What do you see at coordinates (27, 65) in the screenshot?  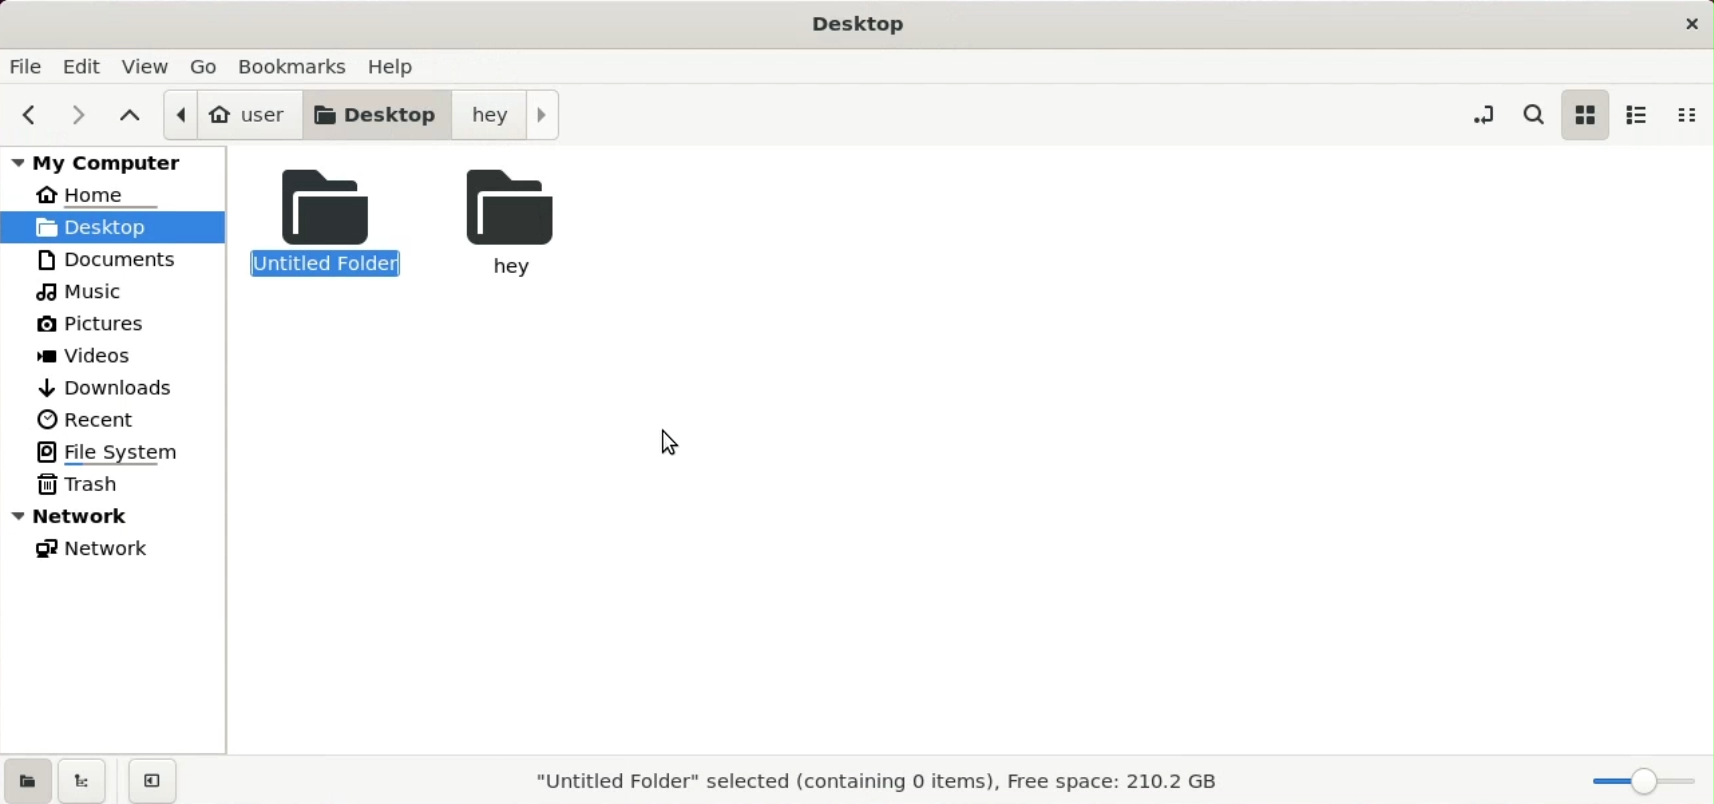 I see `file` at bounding box center [27, 65].